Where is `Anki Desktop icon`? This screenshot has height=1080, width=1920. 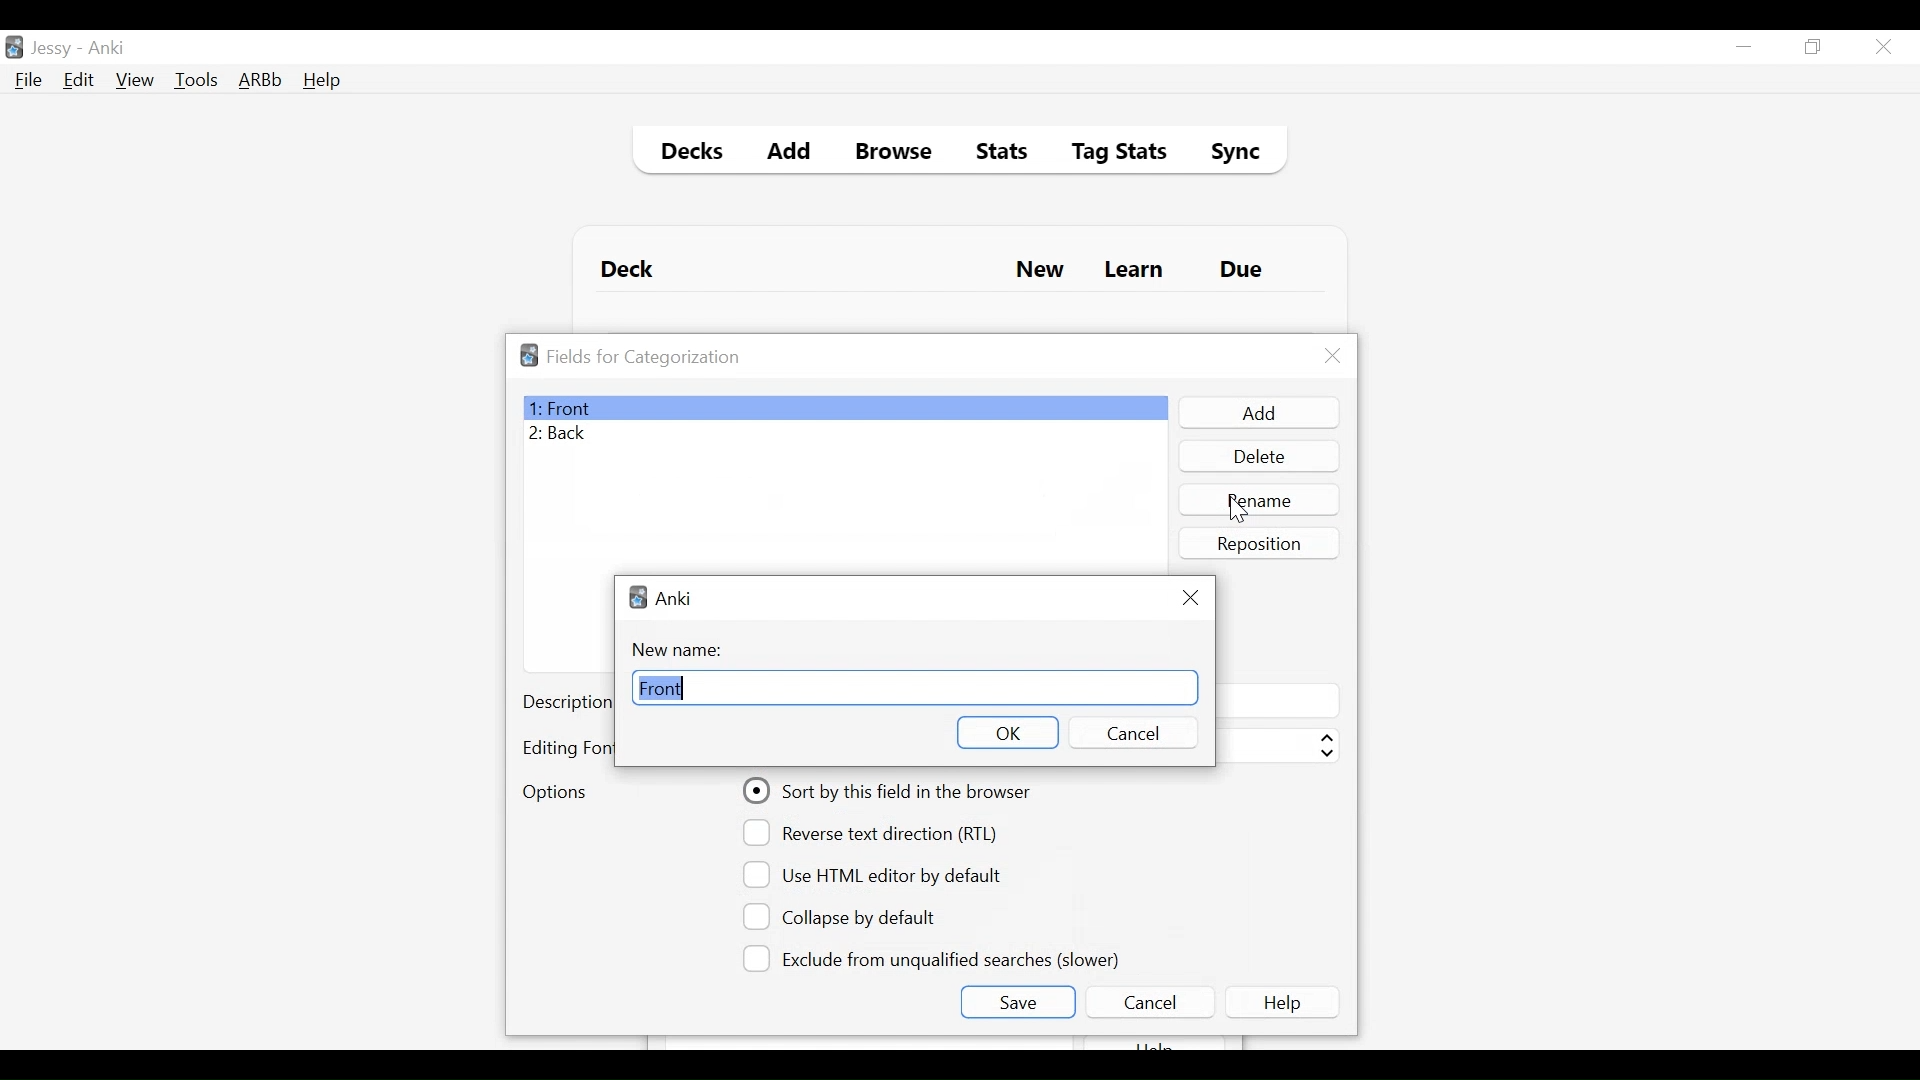
Anki Desktop icon is located at coordinates (14, 48).